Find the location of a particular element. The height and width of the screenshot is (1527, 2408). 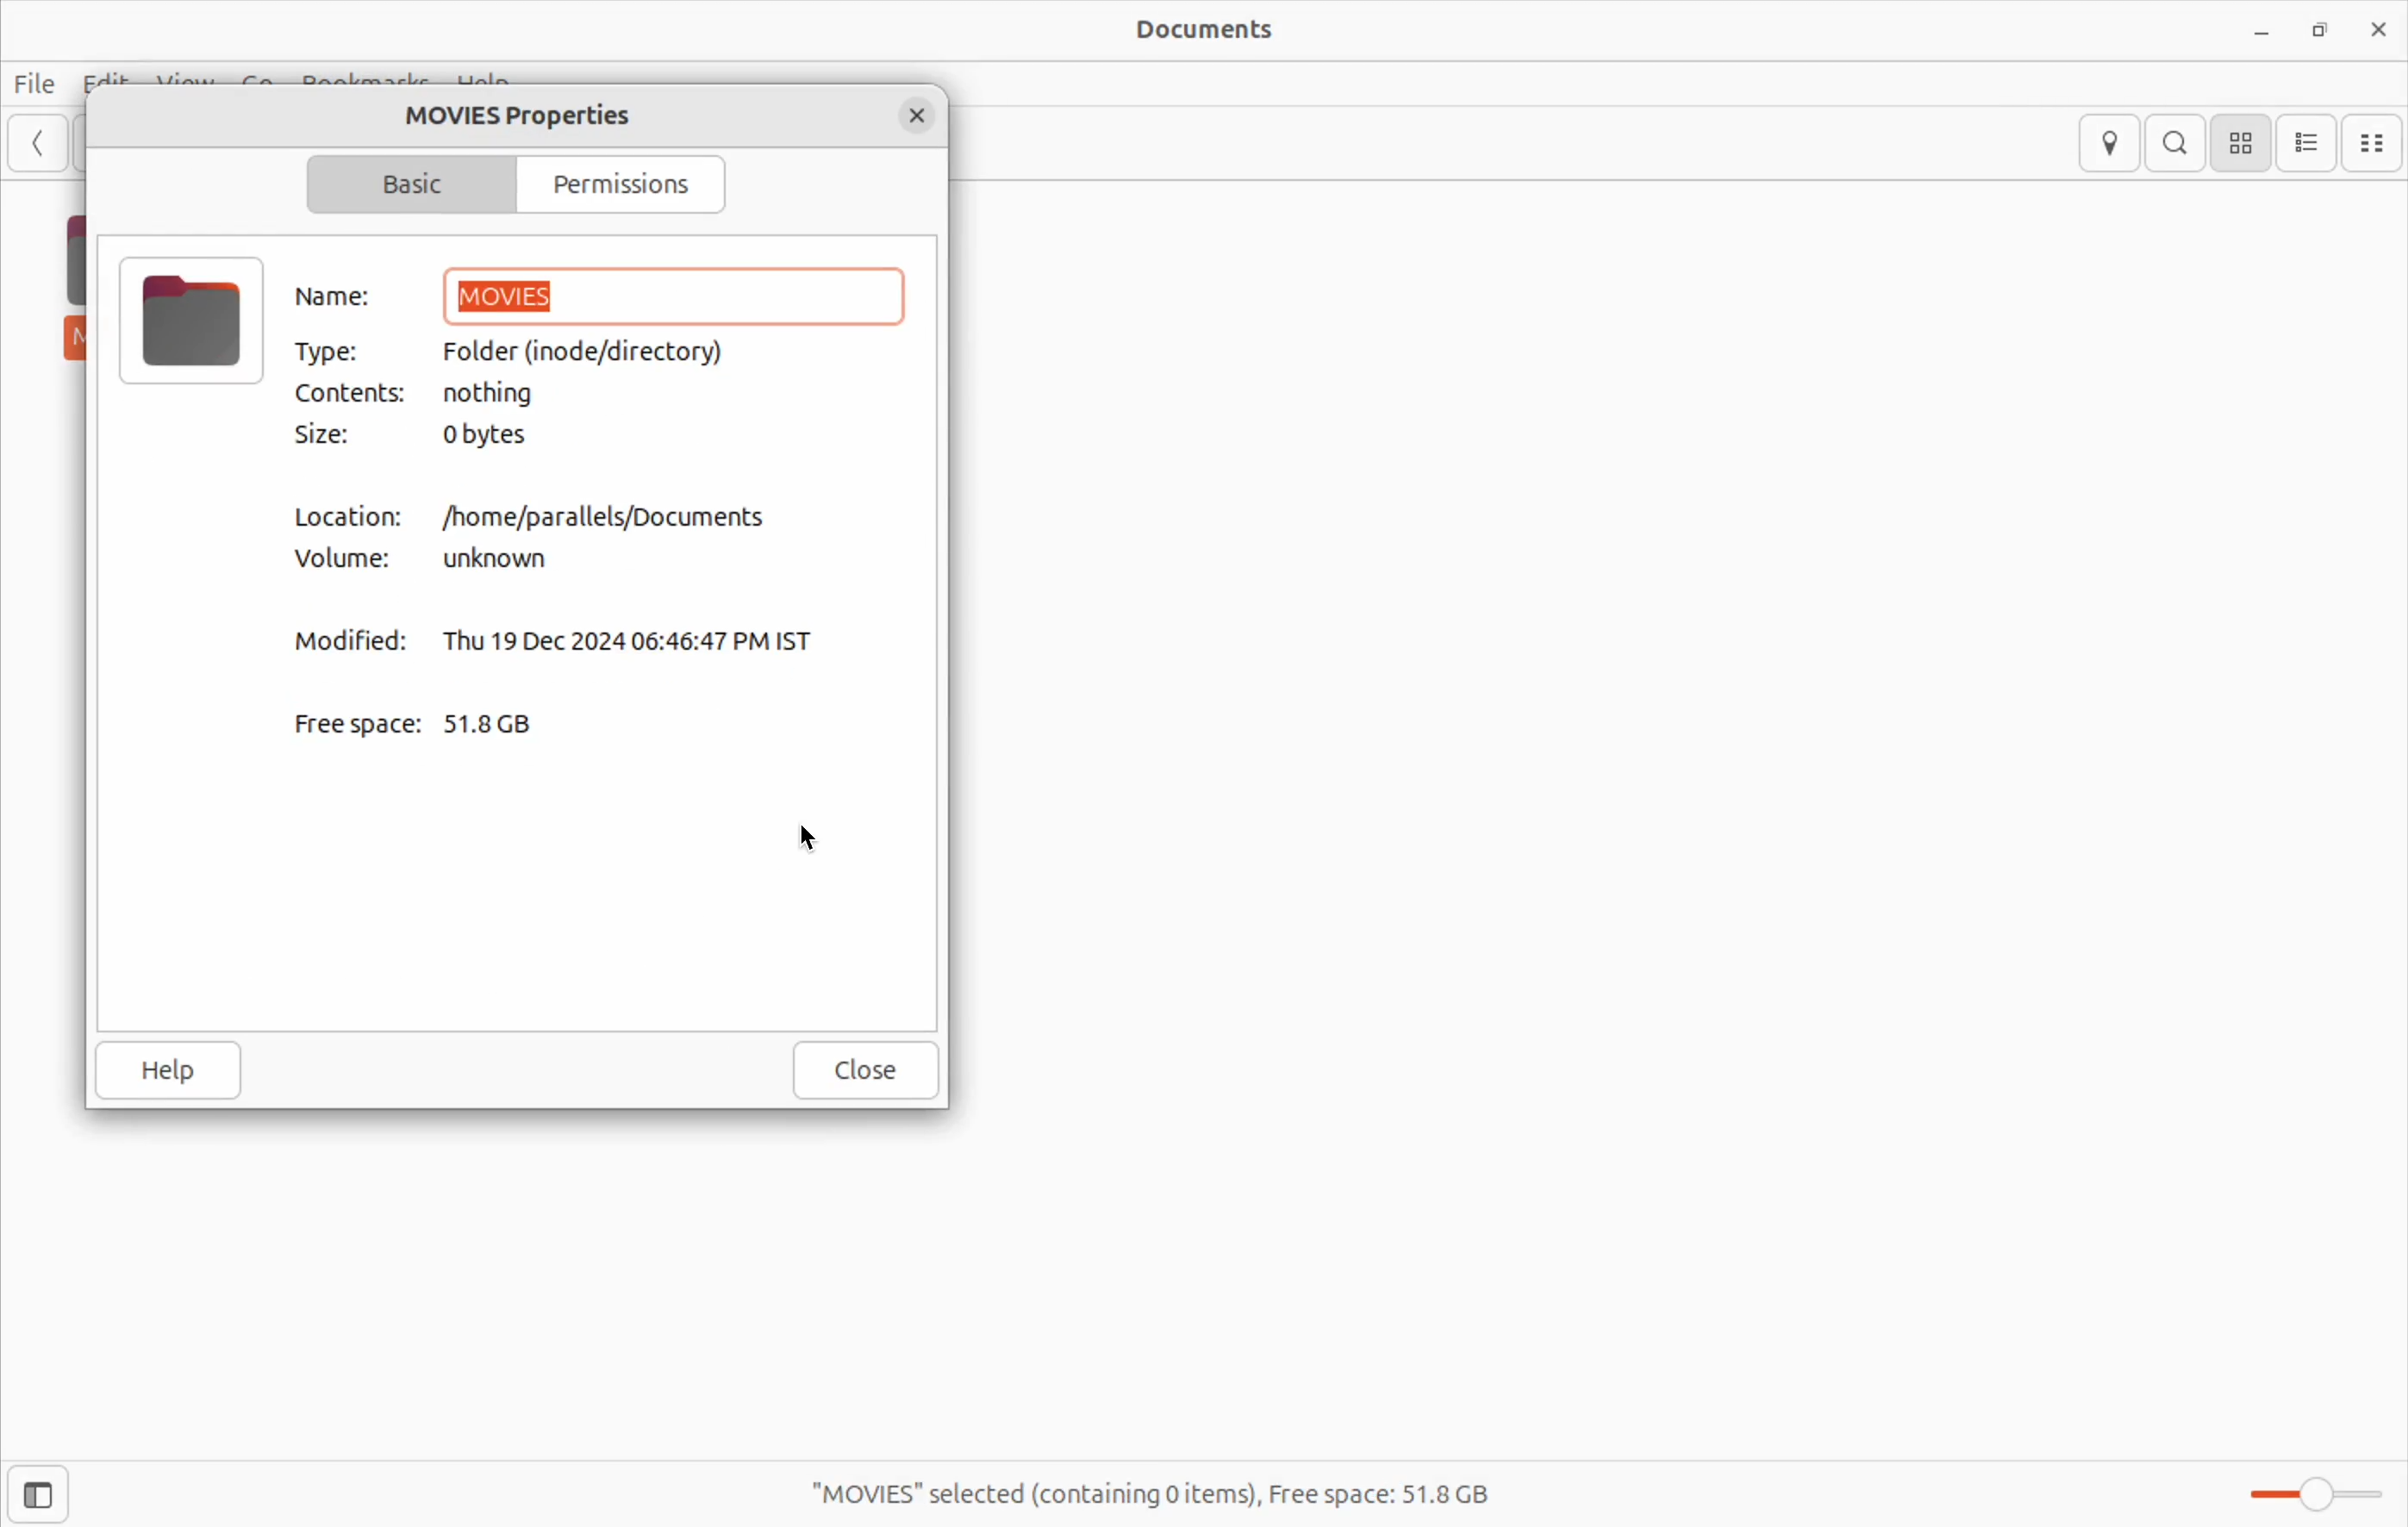

Folder path is located at coordinates (592, 350).